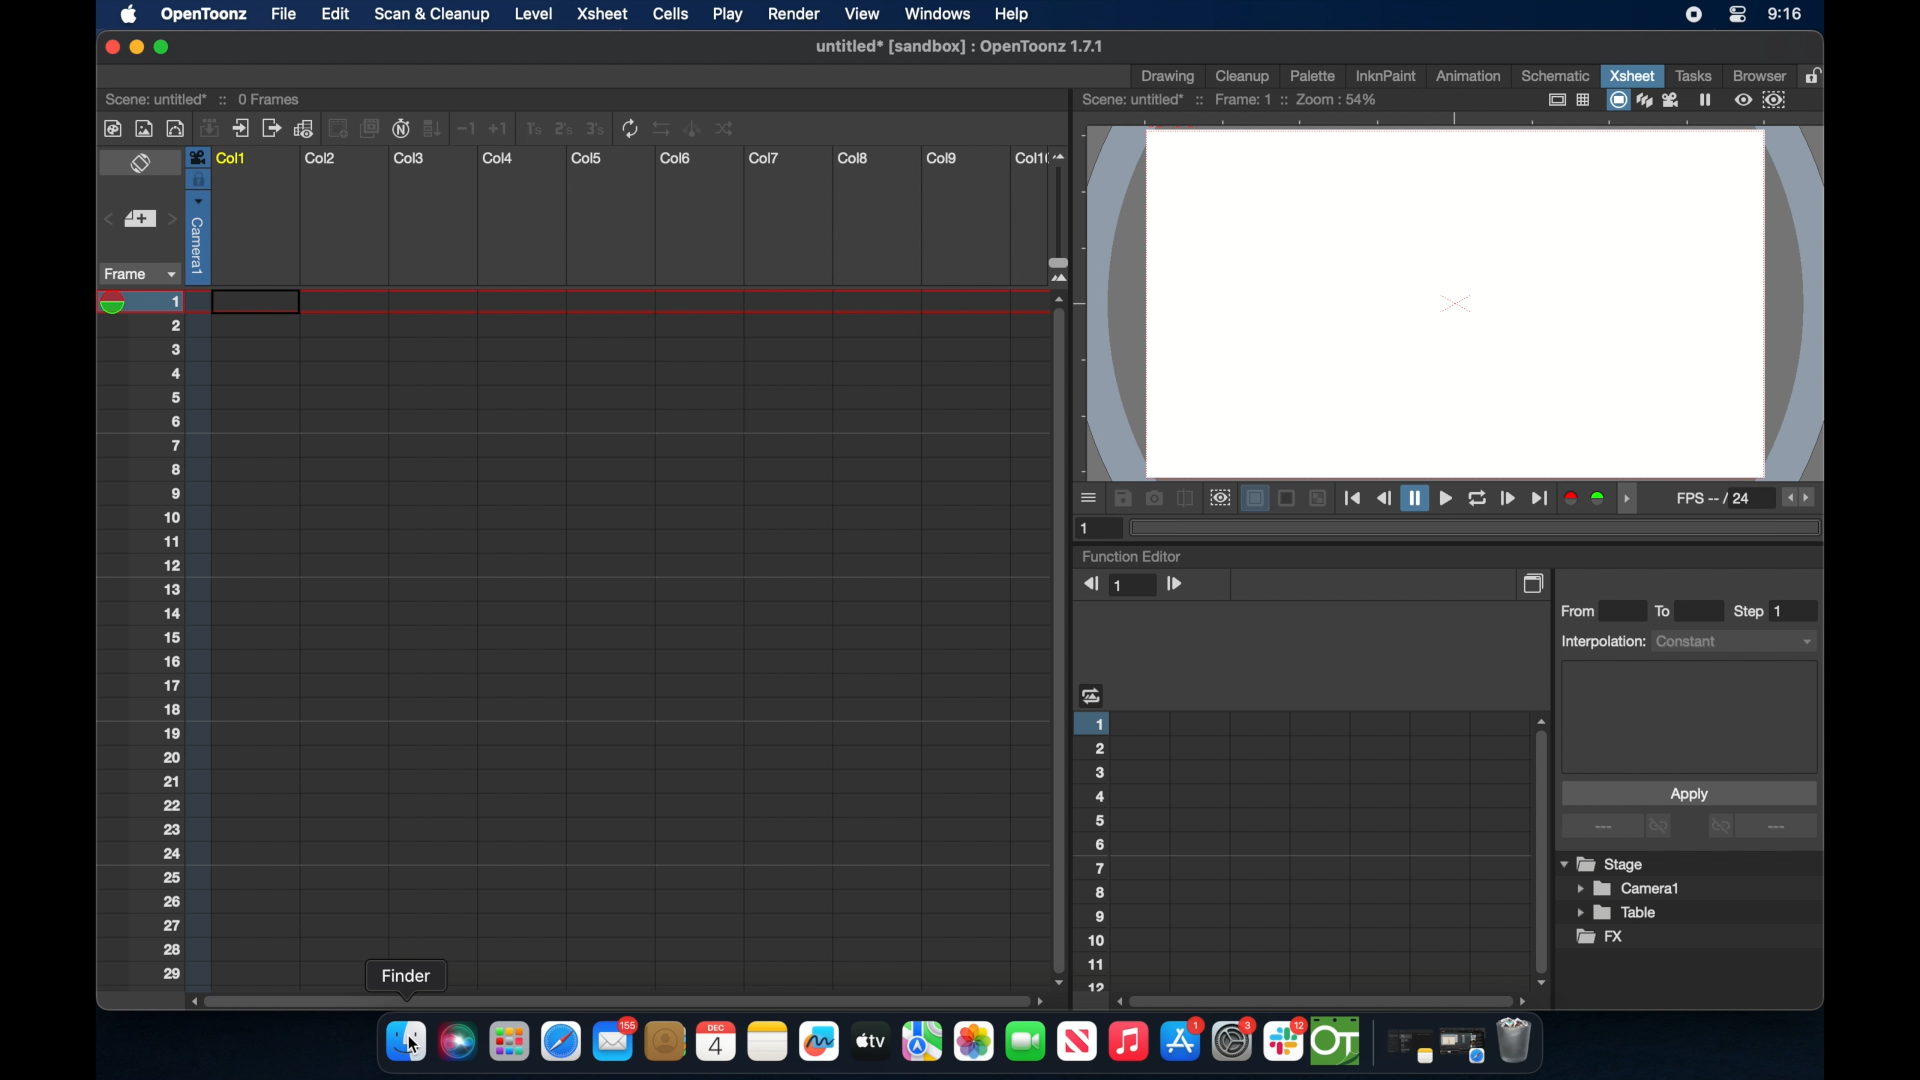 This screenshot has height=1080, width=1920. I want to click on numbering, so click(1096, 850).